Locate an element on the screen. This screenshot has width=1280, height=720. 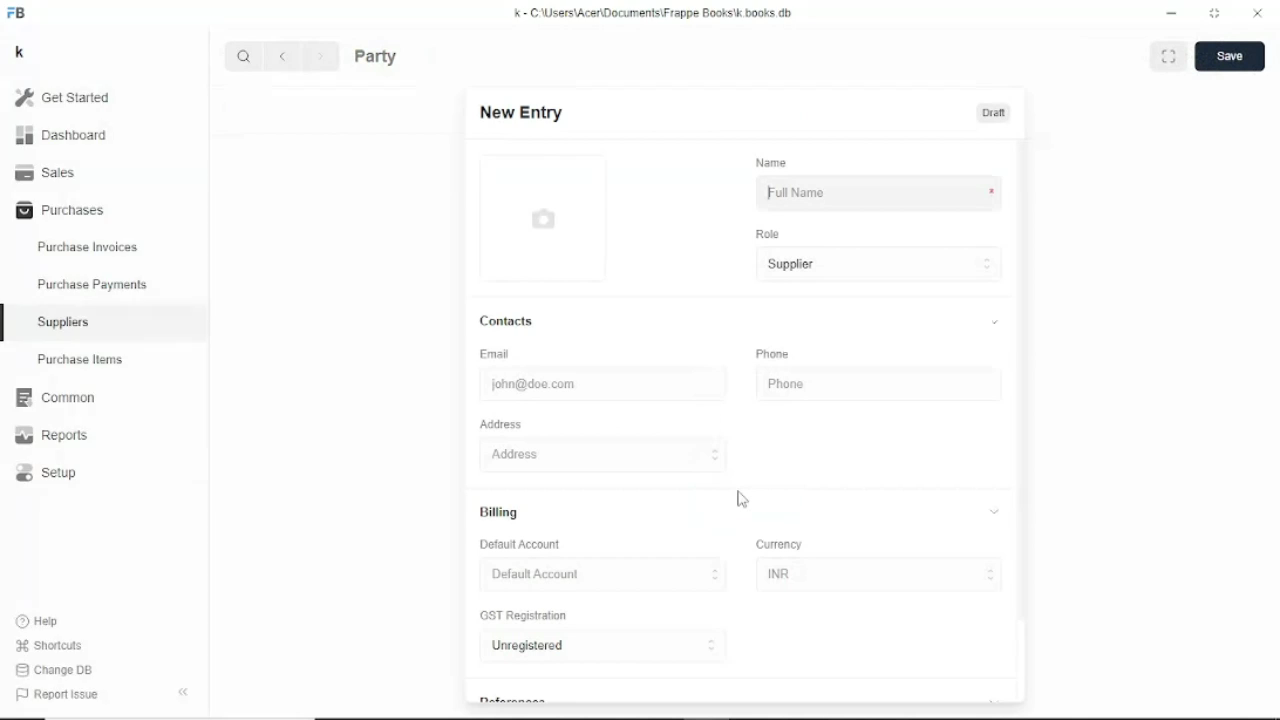
Purchases is located at coordinates (58, 211).